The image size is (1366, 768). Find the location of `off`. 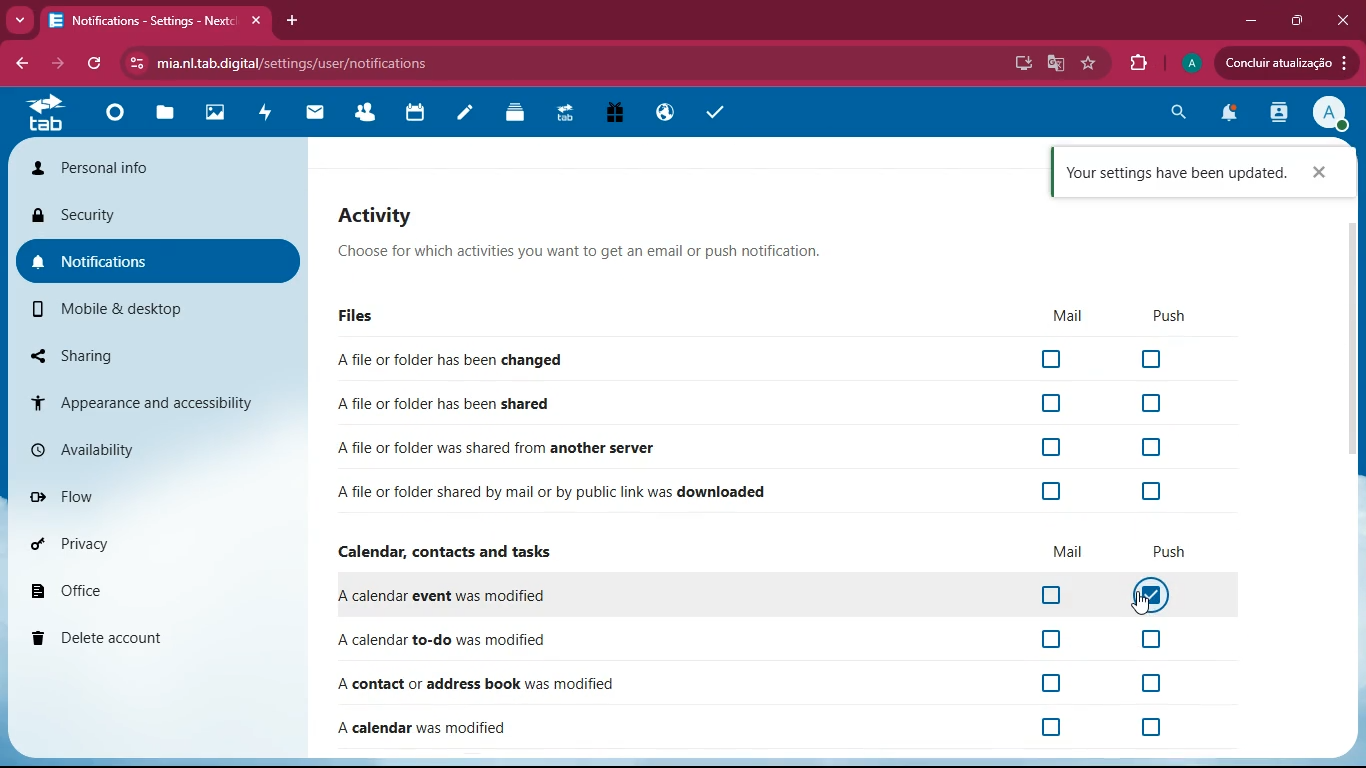

off is located at coordinates (1154, 641).